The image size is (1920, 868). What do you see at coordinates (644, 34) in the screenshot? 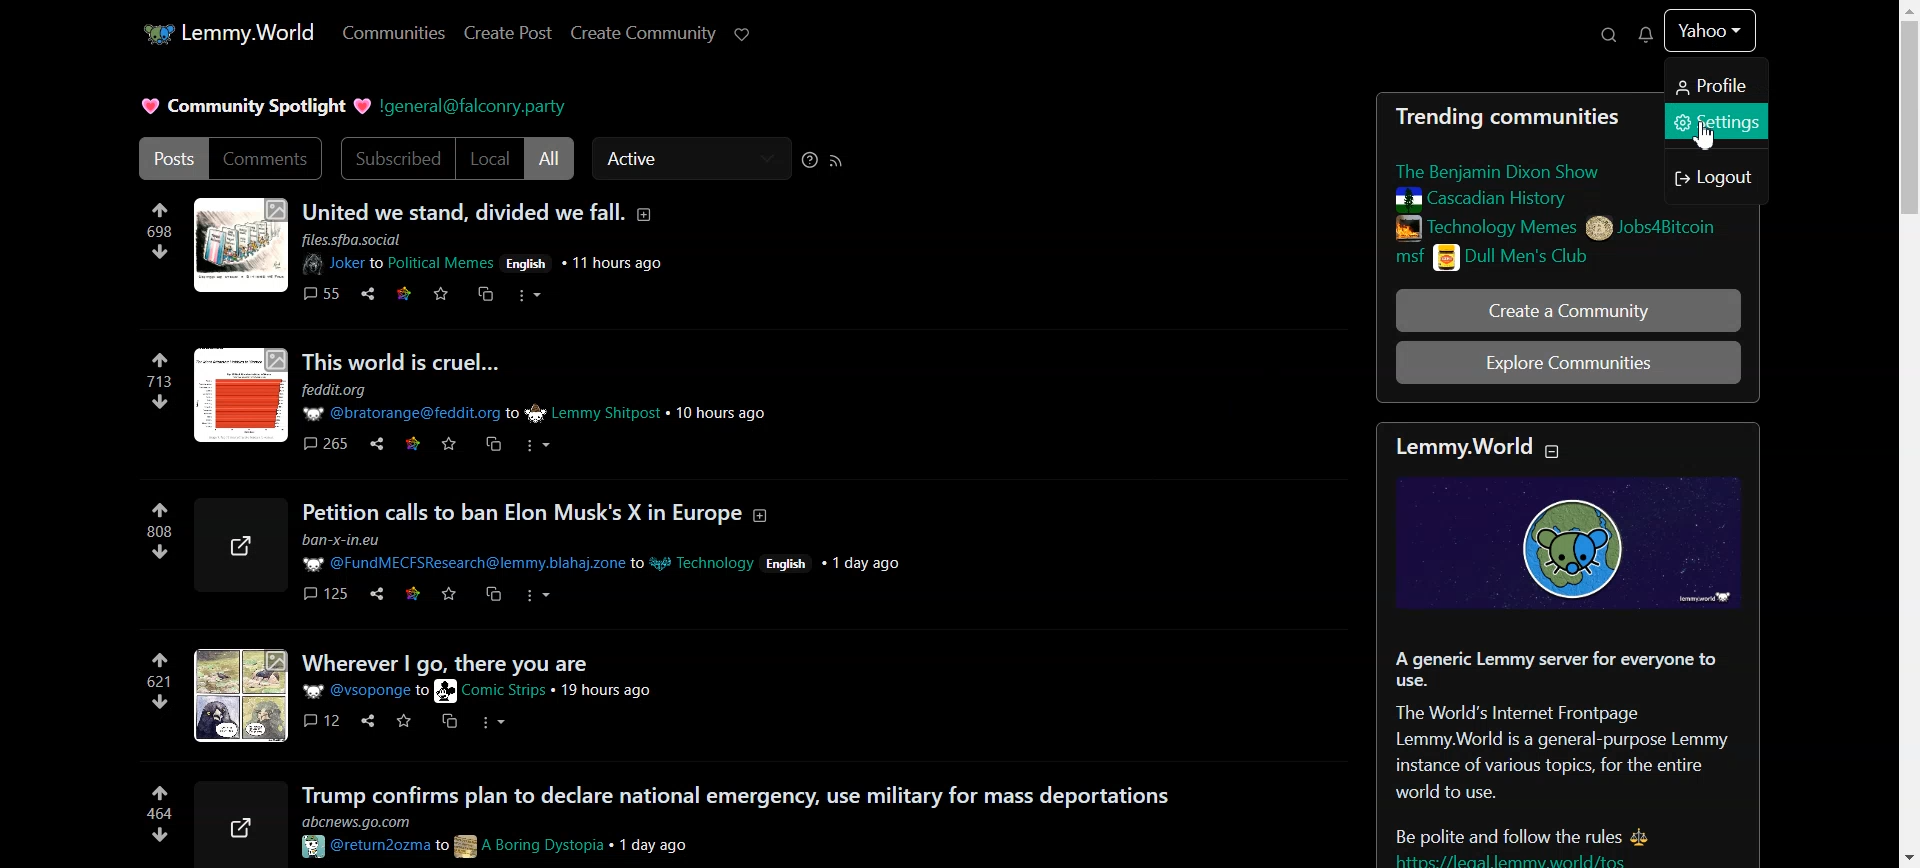
I see `Create Community` at bounding box center [644, 34].